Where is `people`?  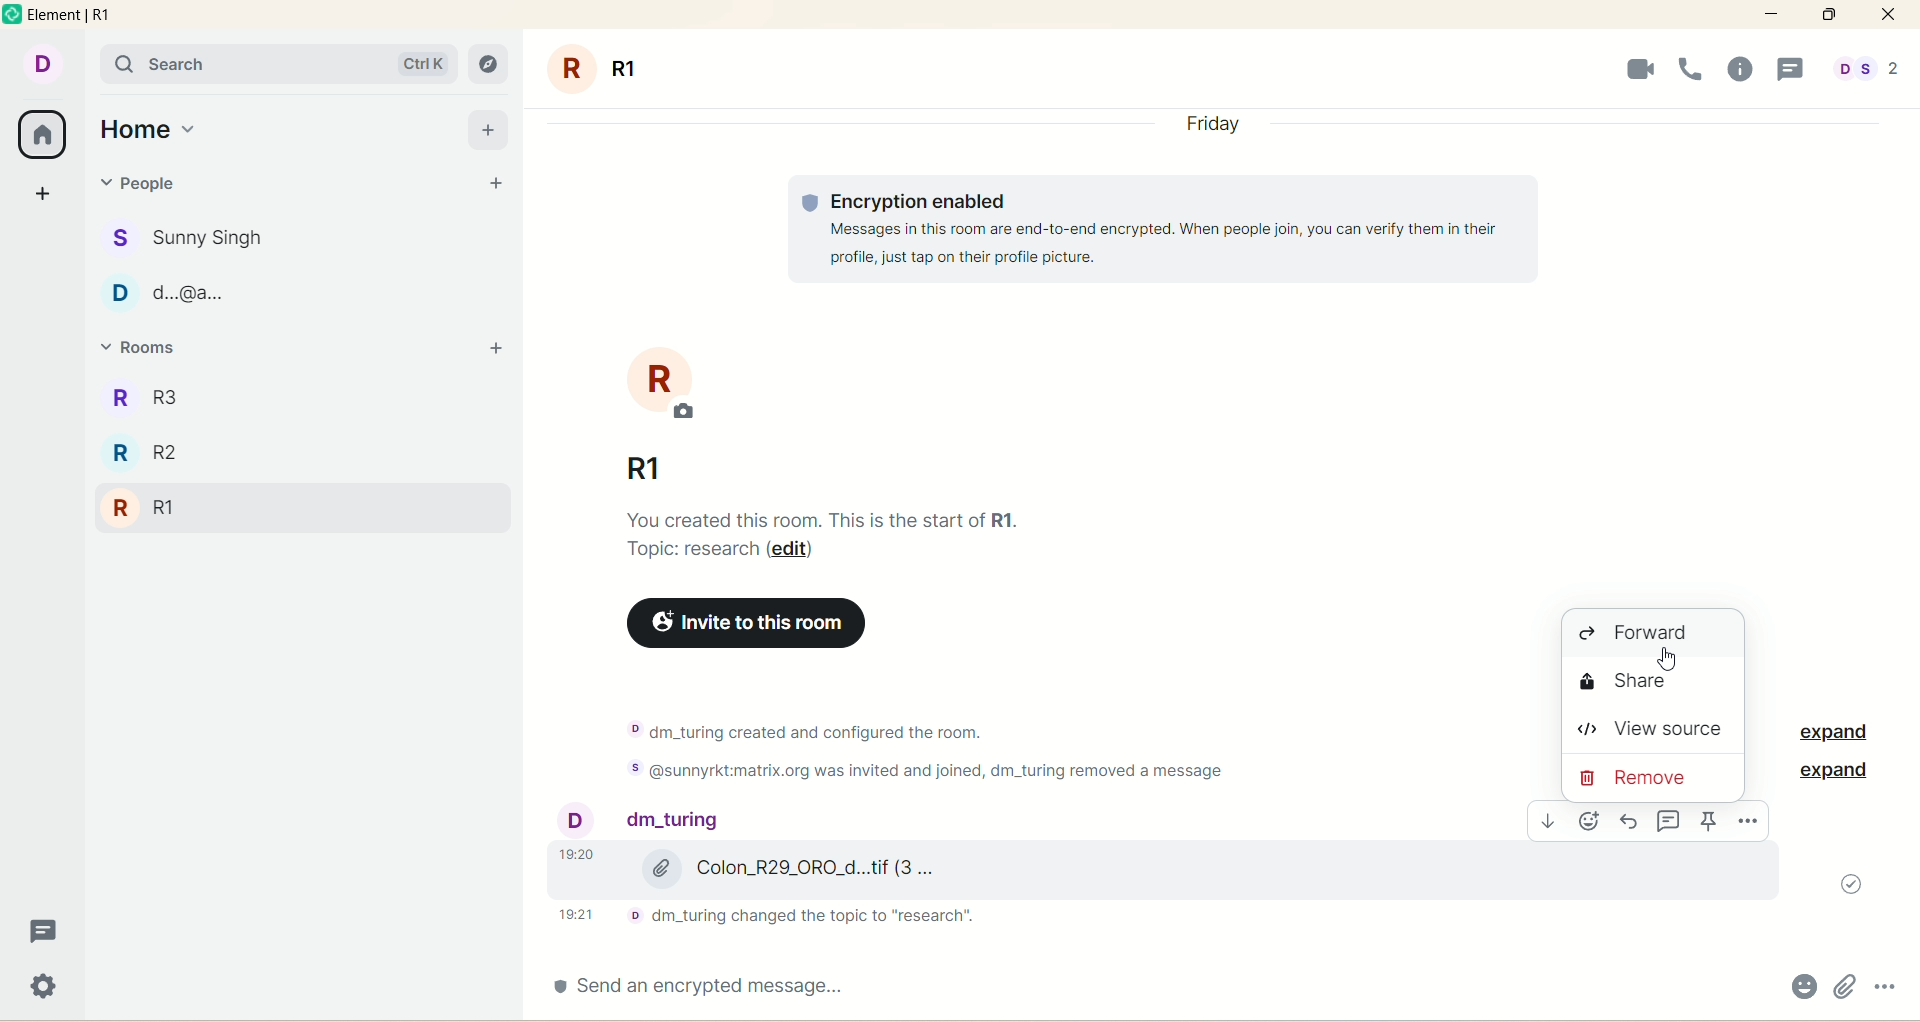 people is located at coordinates (645, 821).